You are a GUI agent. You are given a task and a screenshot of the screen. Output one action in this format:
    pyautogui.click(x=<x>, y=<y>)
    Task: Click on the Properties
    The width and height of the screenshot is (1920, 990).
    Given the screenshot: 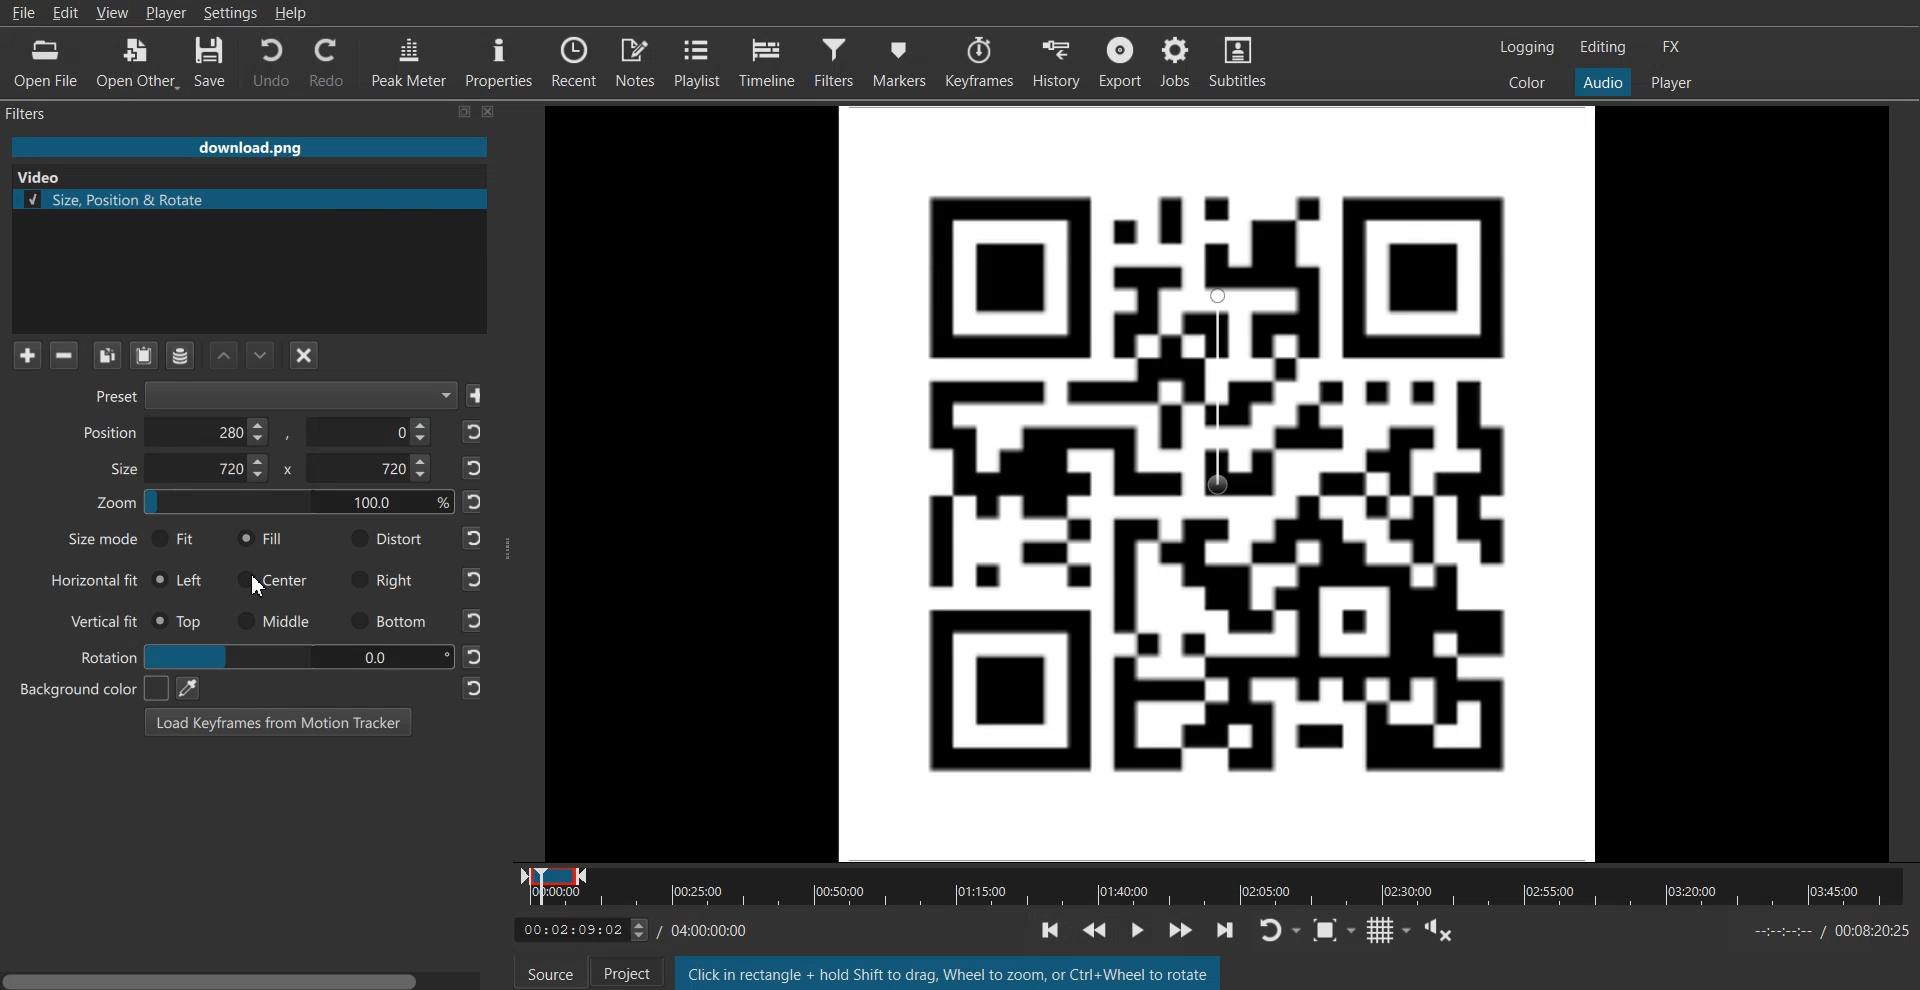 What is the action you would take?
    pyautogui.click(x=498, y=62)
    